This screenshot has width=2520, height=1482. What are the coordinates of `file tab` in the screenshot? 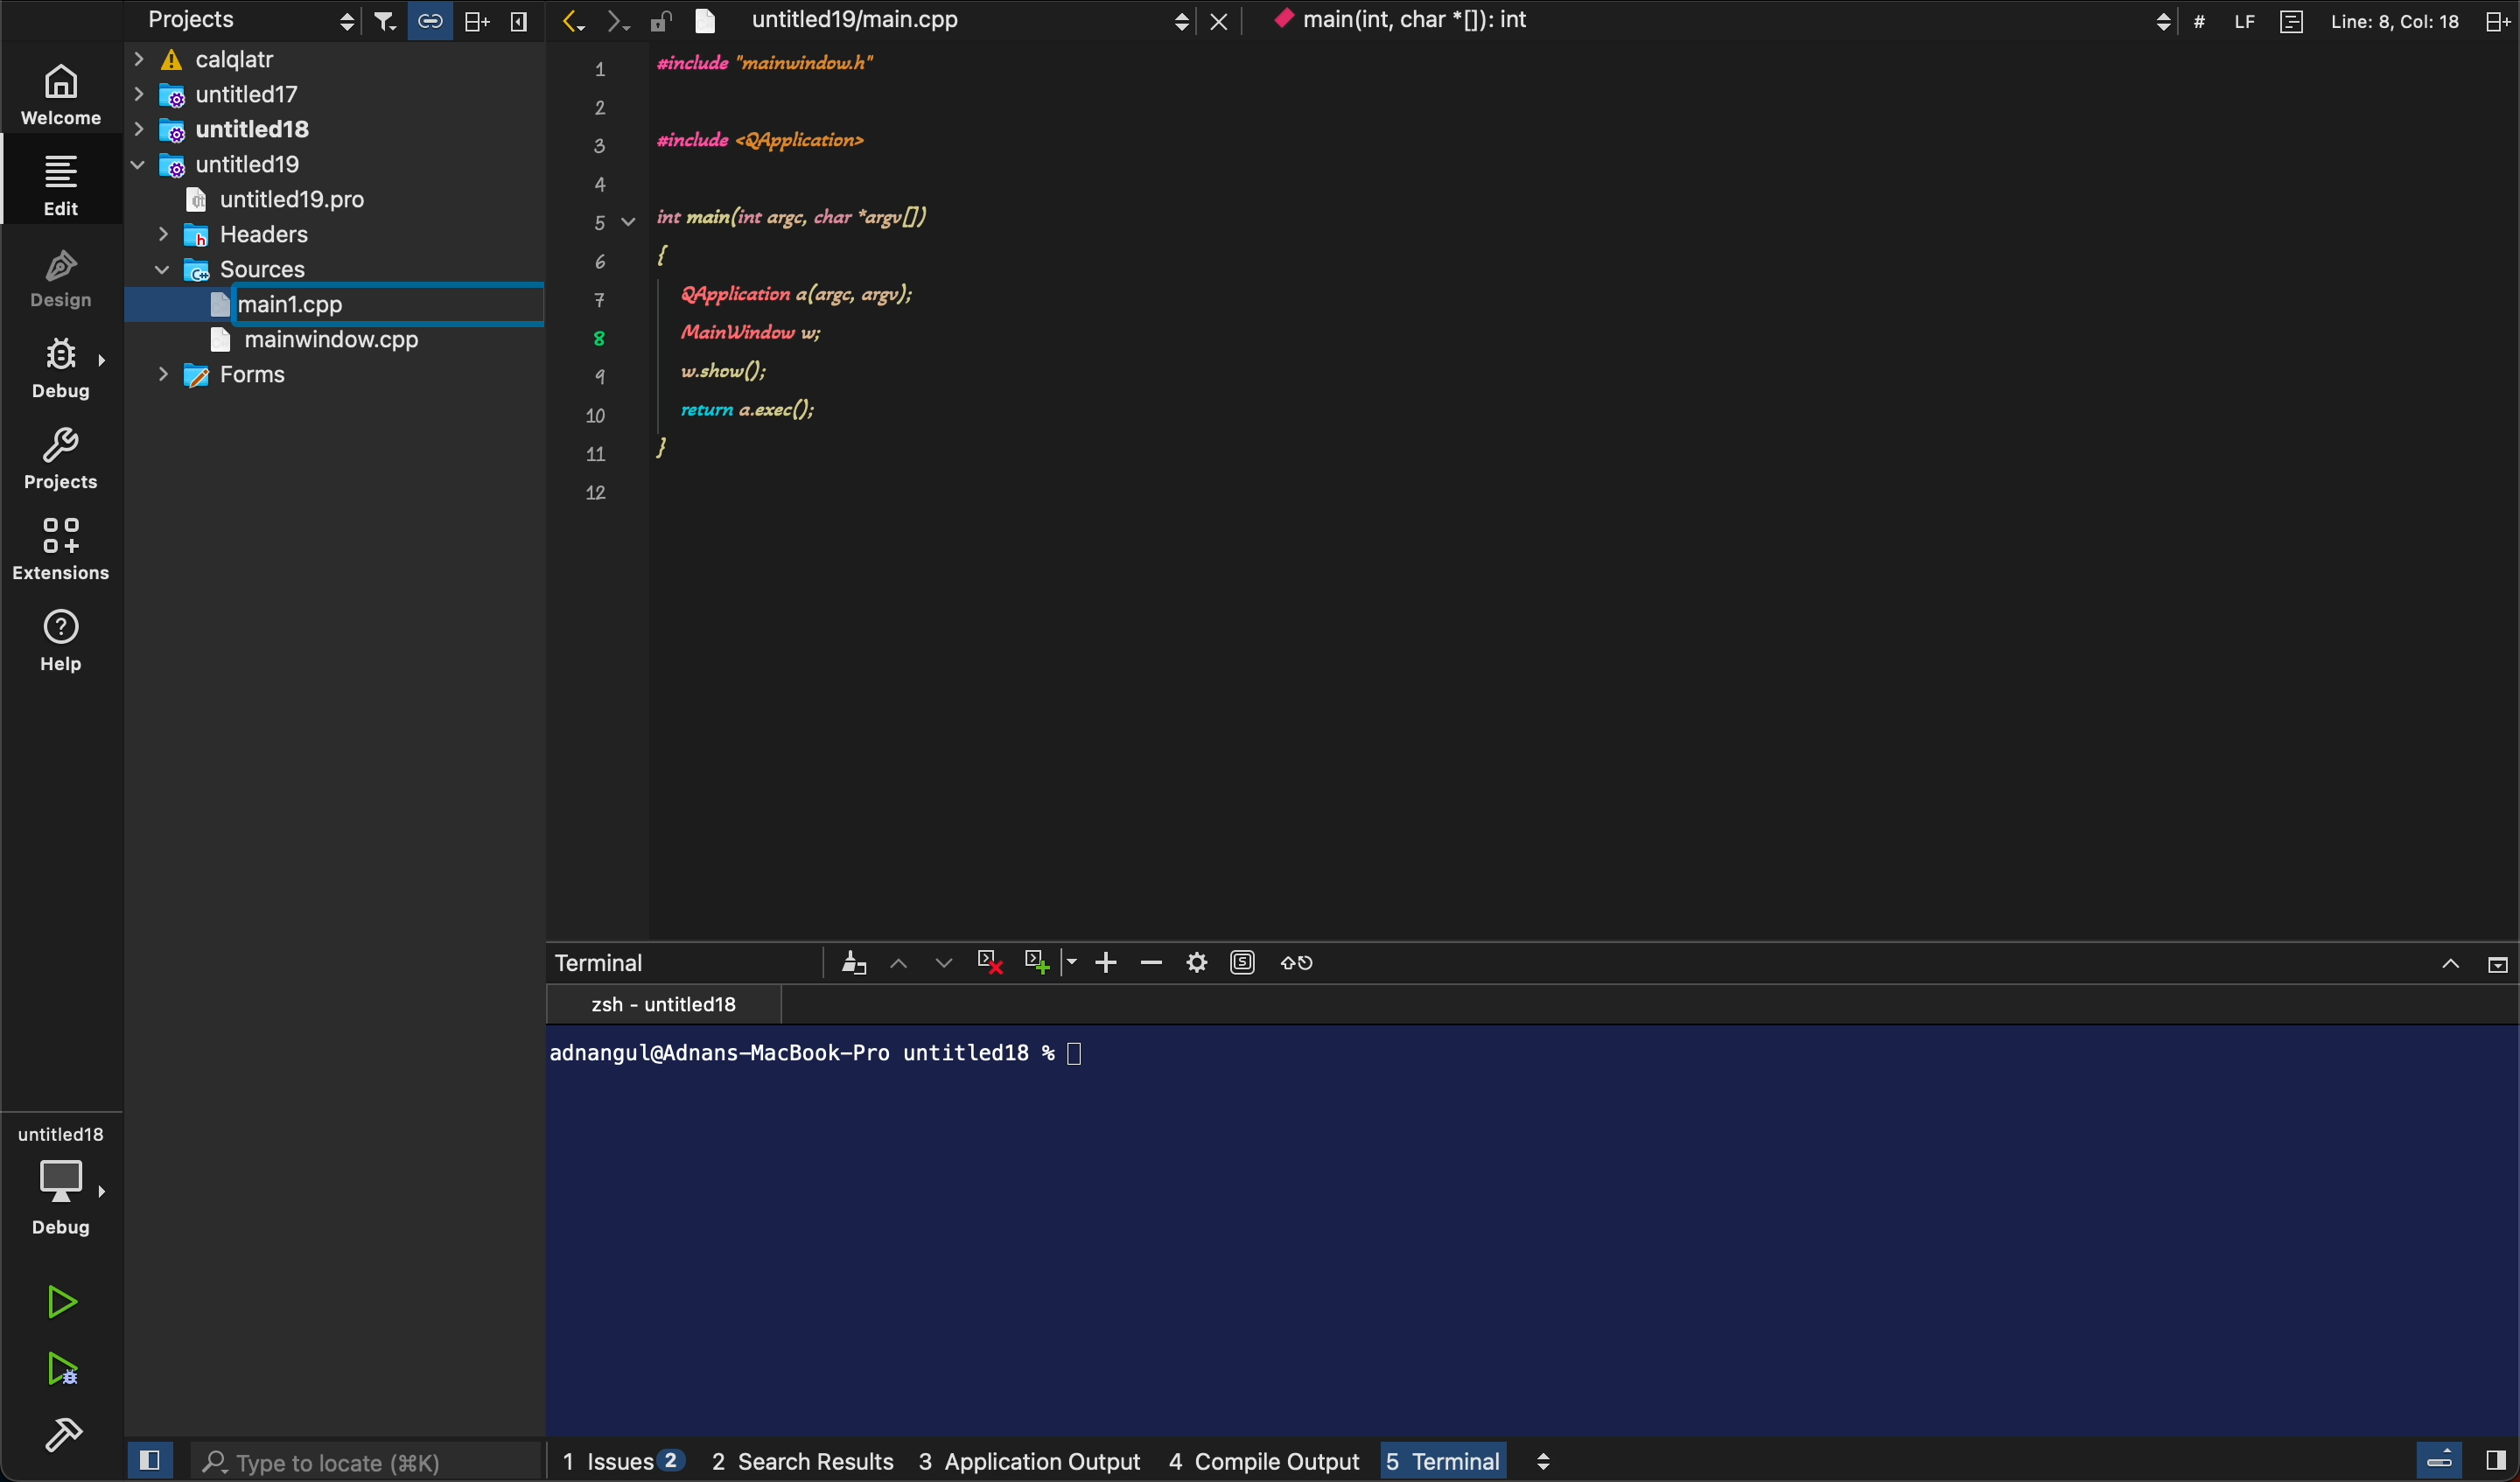 It's located at (958, 19).